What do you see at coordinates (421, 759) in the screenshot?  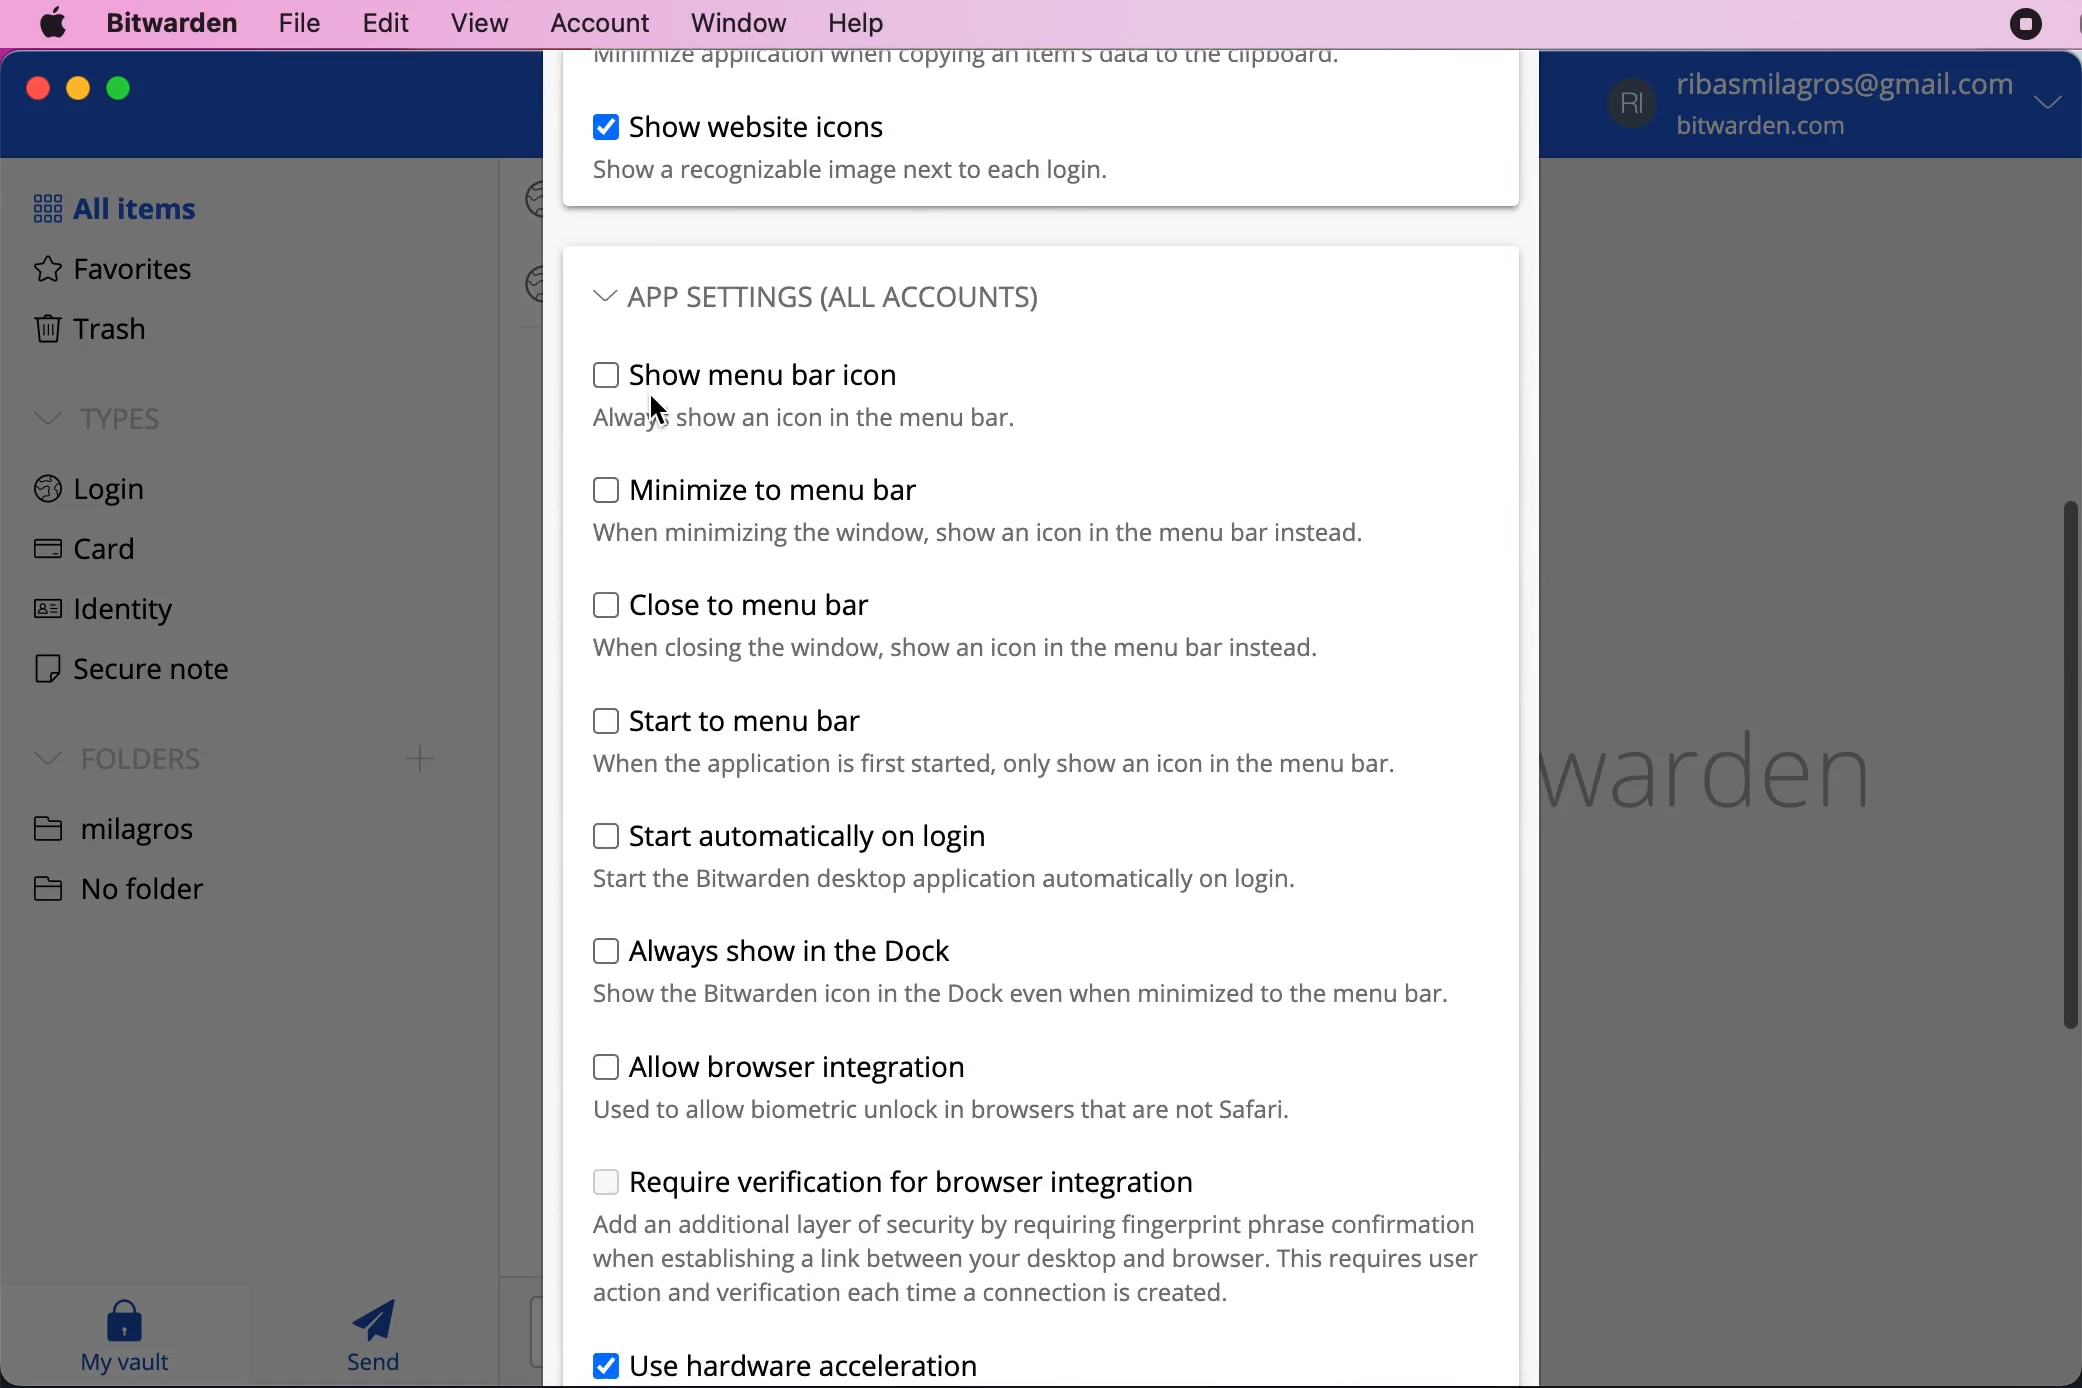 I see `Add folder` at bounding box center [421, 759].